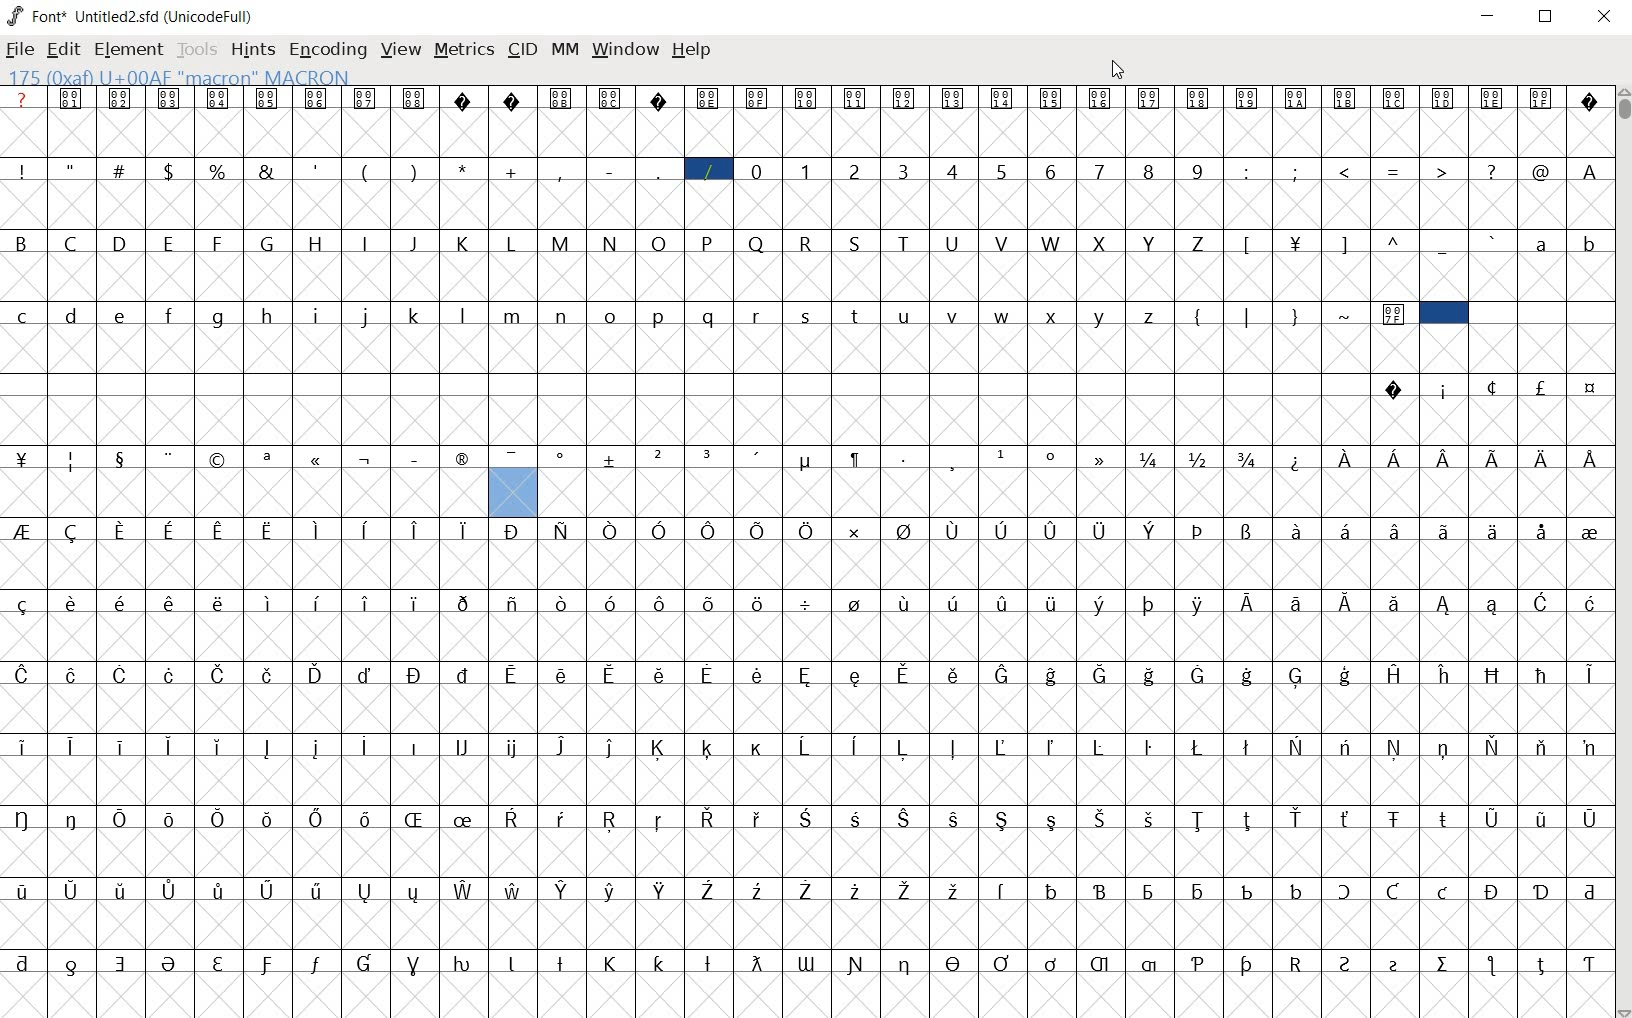 This screenshot has width=1632, height=1018. What do you see at coordinates (856, 819) in the screenshot?
I see `Symbol` at bounding box center [856, 819].